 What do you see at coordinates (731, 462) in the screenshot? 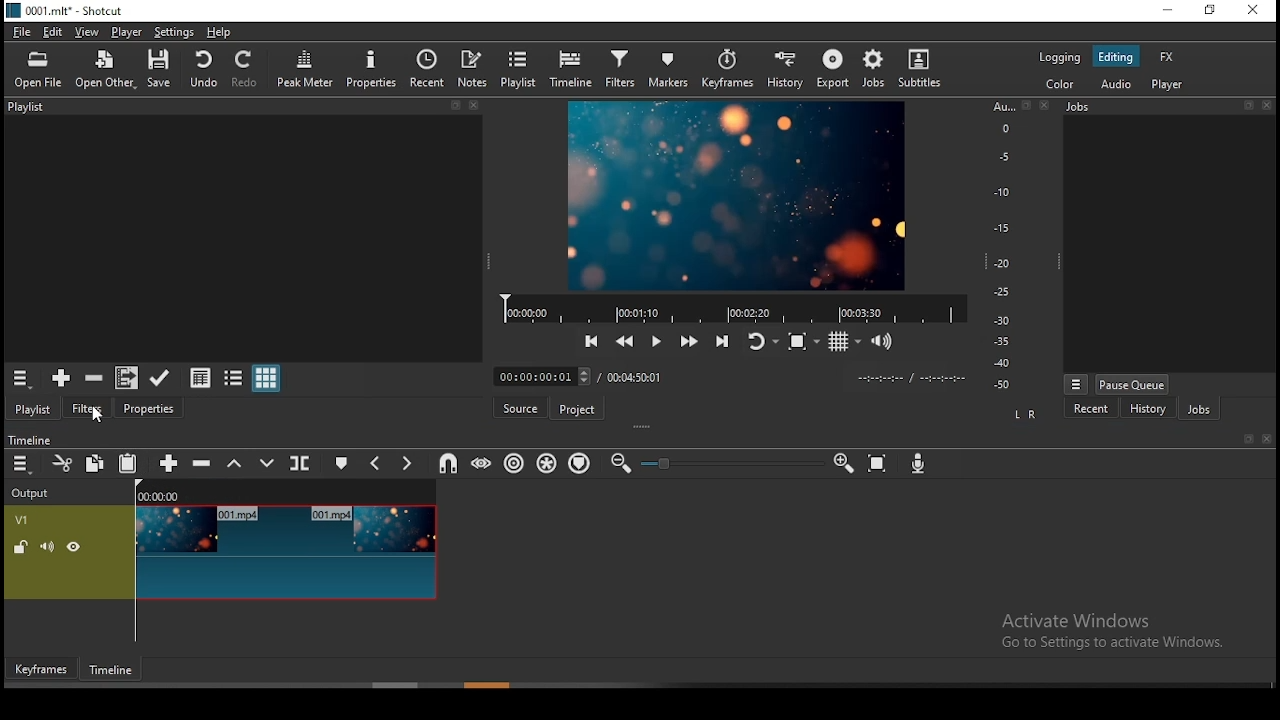
I see `zoom in or zoom out slider` at bounding box center [731, 462].